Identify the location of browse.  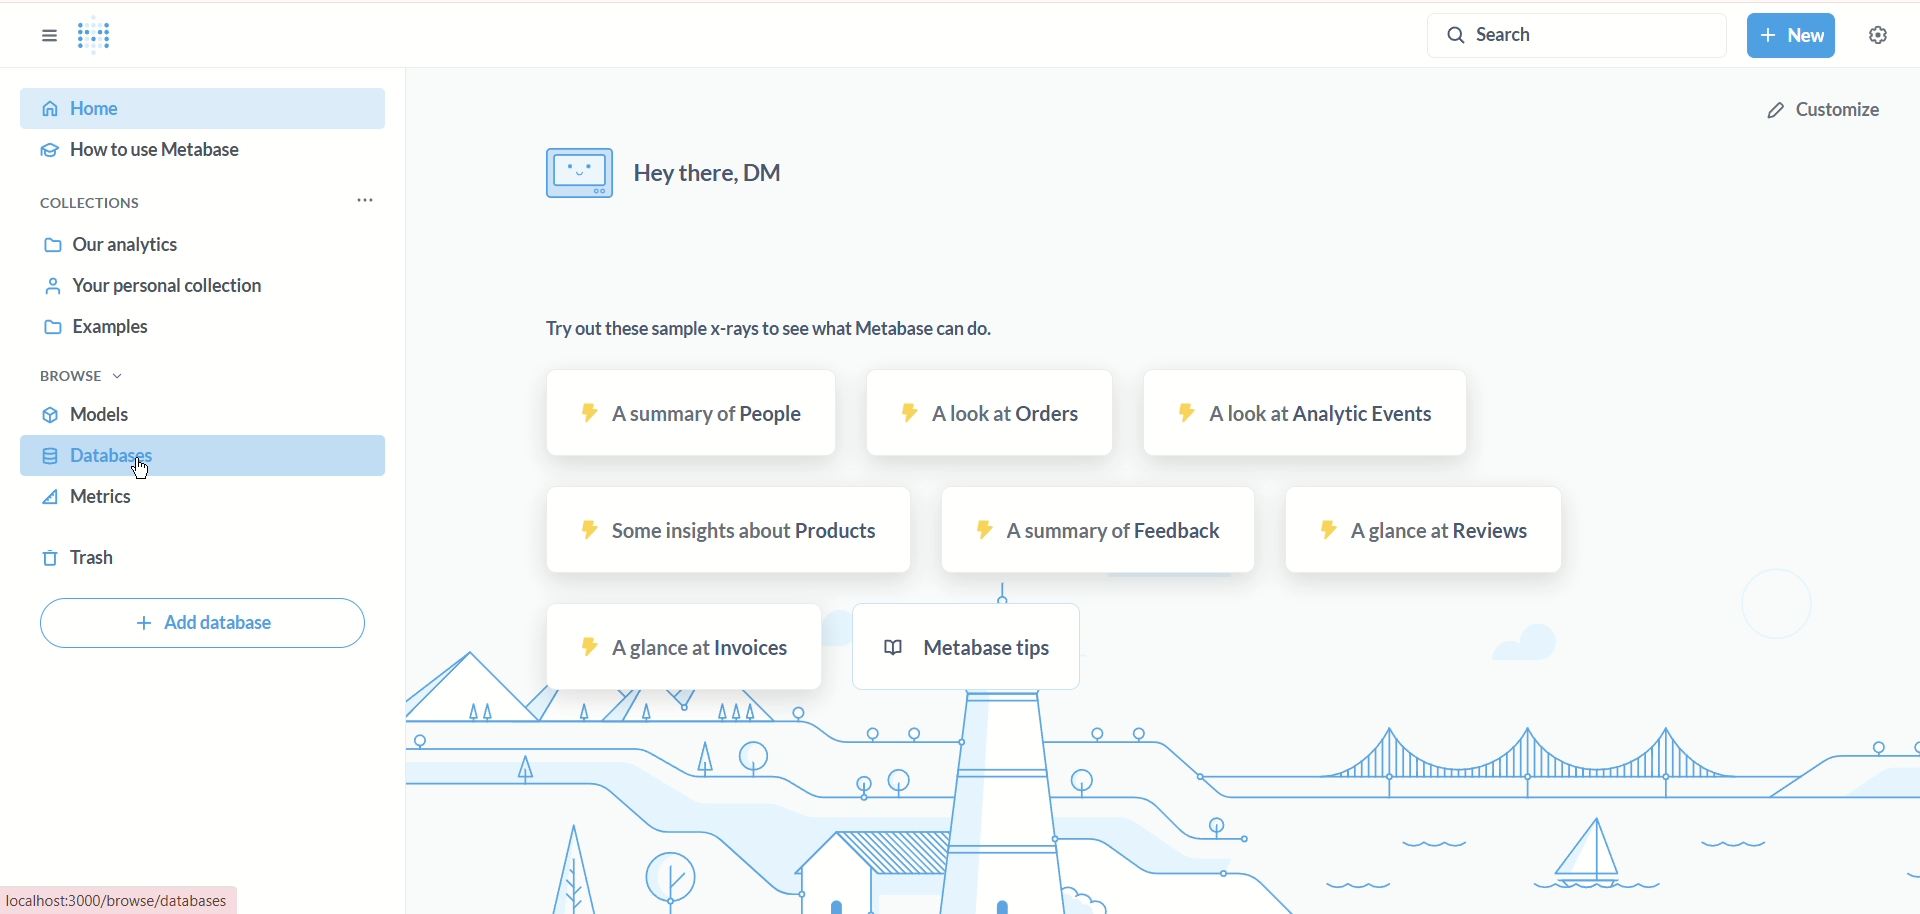
(80, 377).